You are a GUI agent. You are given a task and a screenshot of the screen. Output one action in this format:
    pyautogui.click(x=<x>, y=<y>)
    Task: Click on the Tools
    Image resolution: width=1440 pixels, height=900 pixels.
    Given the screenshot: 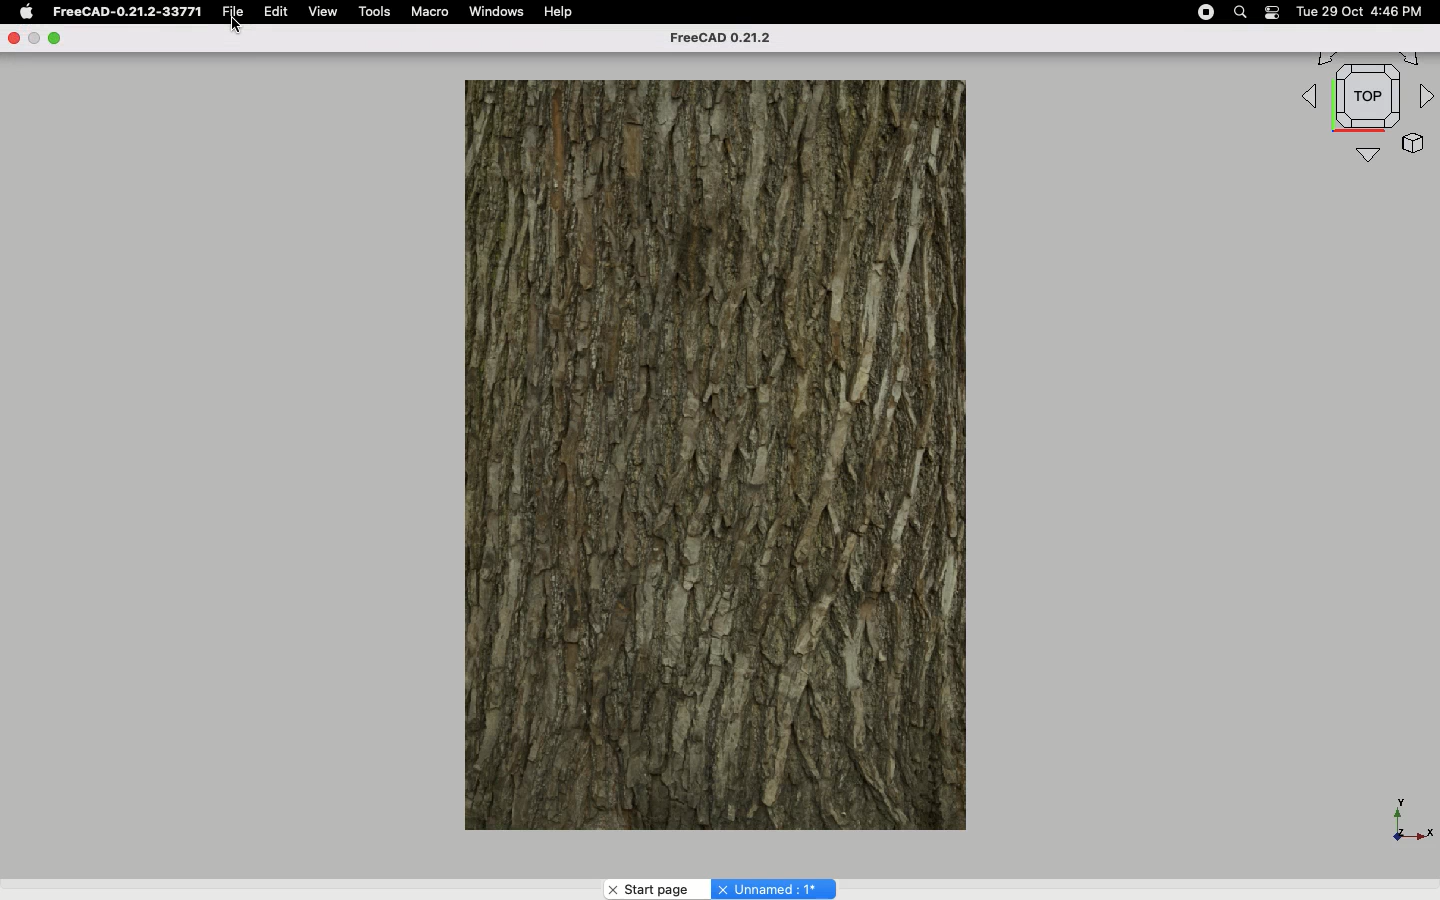 What is the action you would take?
    pyautogui.click(x=377, y=12)
    